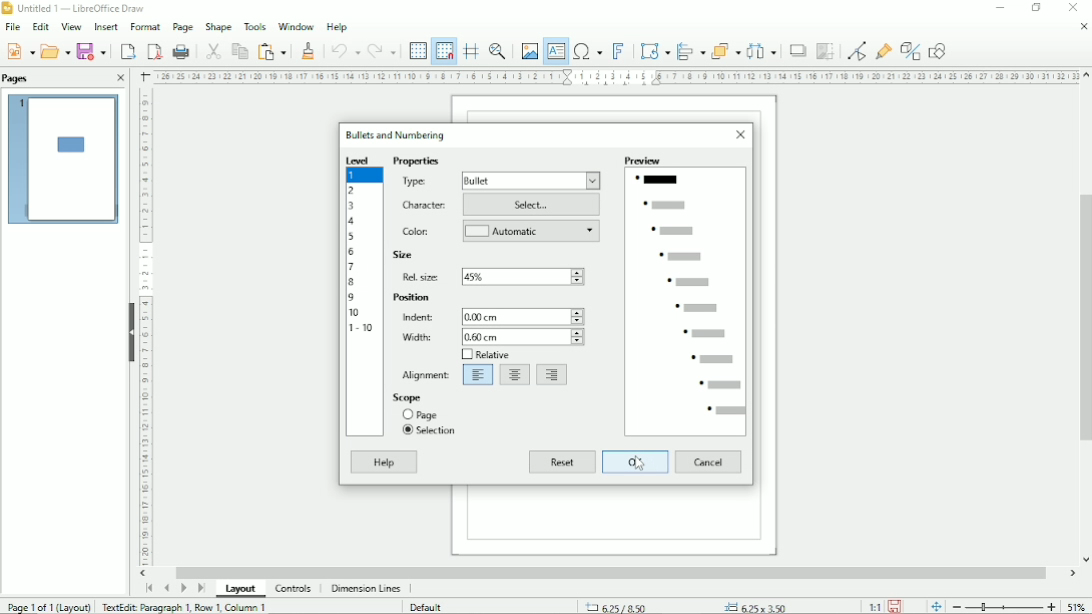  I want to click on Scroll to last page, so click(201, 588).